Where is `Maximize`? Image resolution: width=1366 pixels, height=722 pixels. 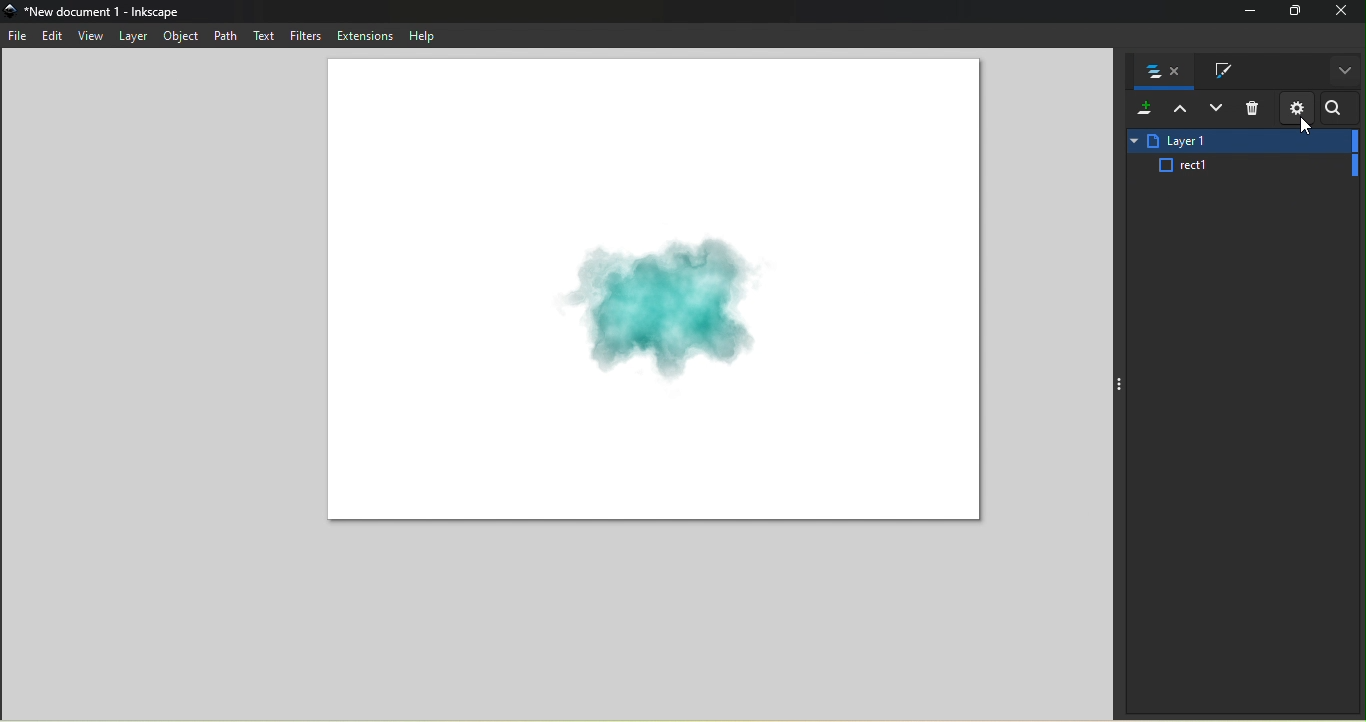
Maximize is located at coordinates (1294, 11).